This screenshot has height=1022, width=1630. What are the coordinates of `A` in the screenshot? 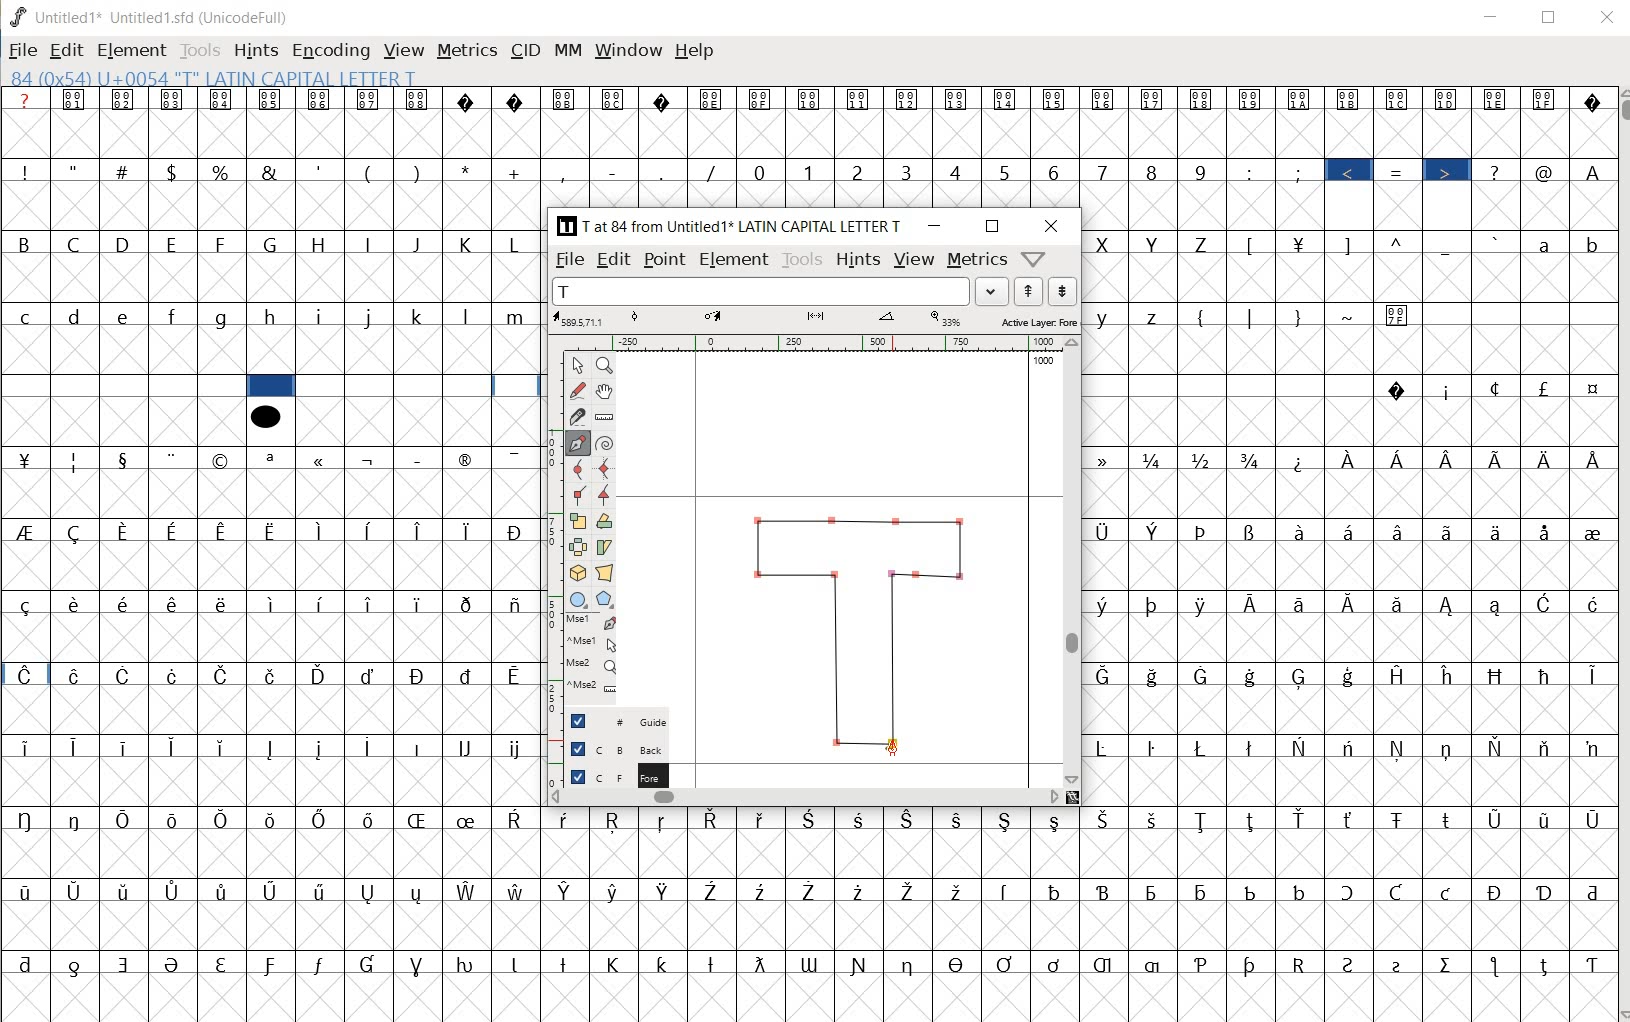 It's located at (1591, 169).